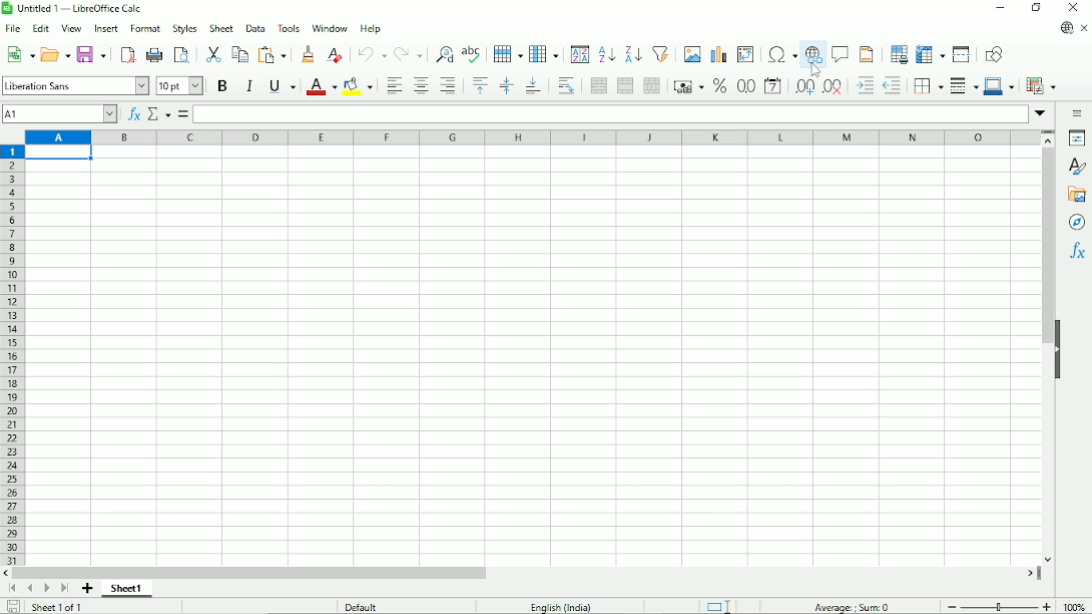  Describe the element at coordinates (60, 153) in the screenshot. I see `Active cell` at that location.